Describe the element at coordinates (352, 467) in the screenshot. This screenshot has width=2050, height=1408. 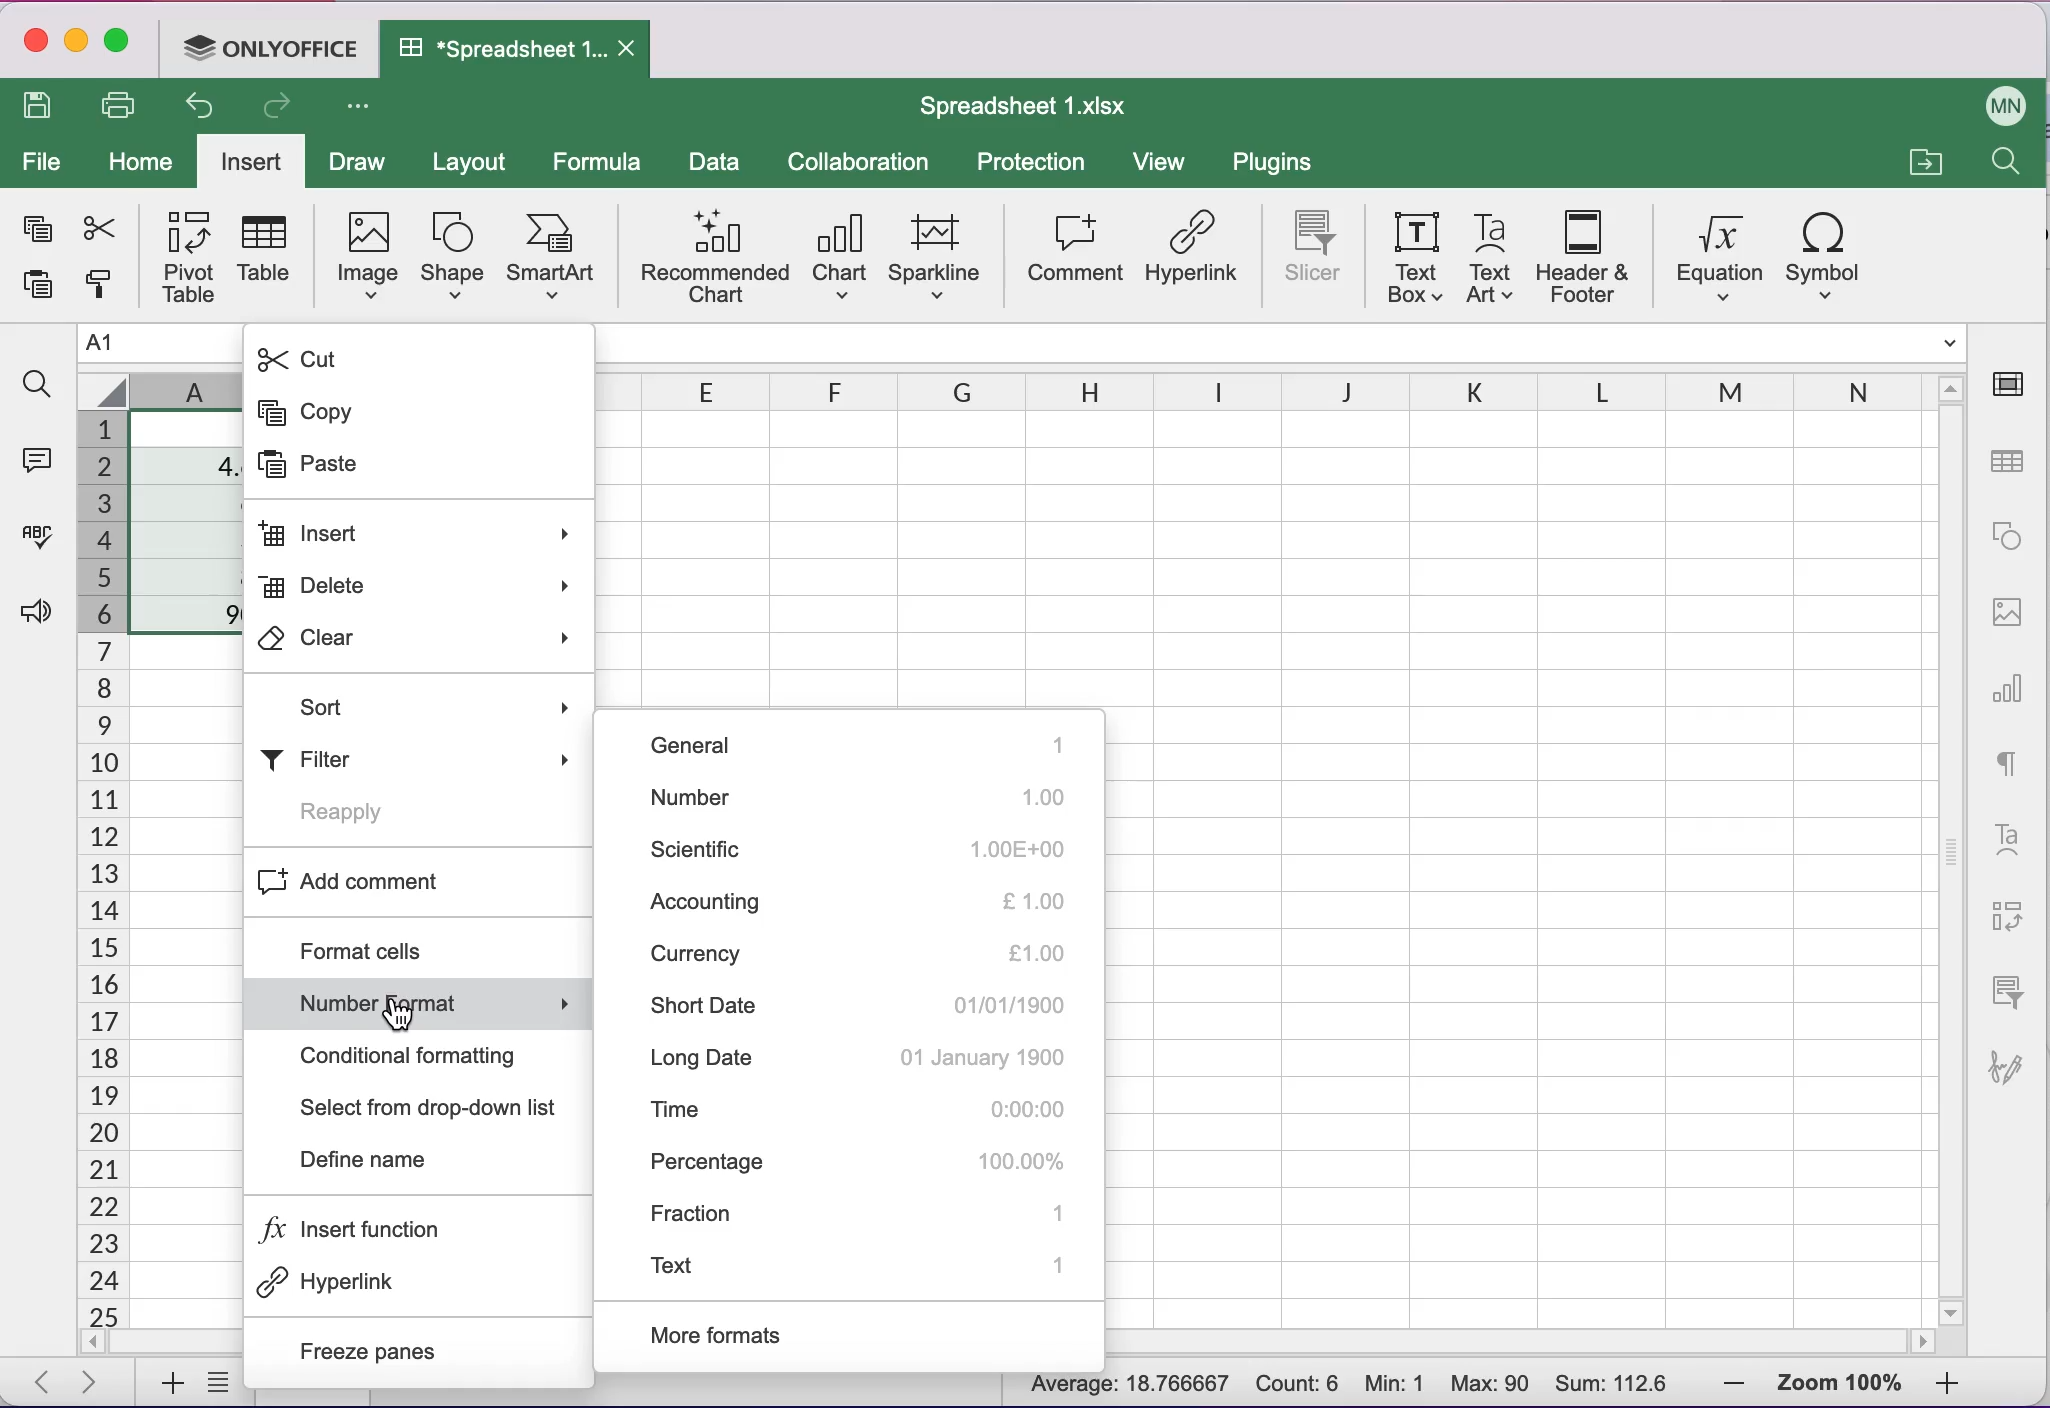
I see `Paste` at that location.